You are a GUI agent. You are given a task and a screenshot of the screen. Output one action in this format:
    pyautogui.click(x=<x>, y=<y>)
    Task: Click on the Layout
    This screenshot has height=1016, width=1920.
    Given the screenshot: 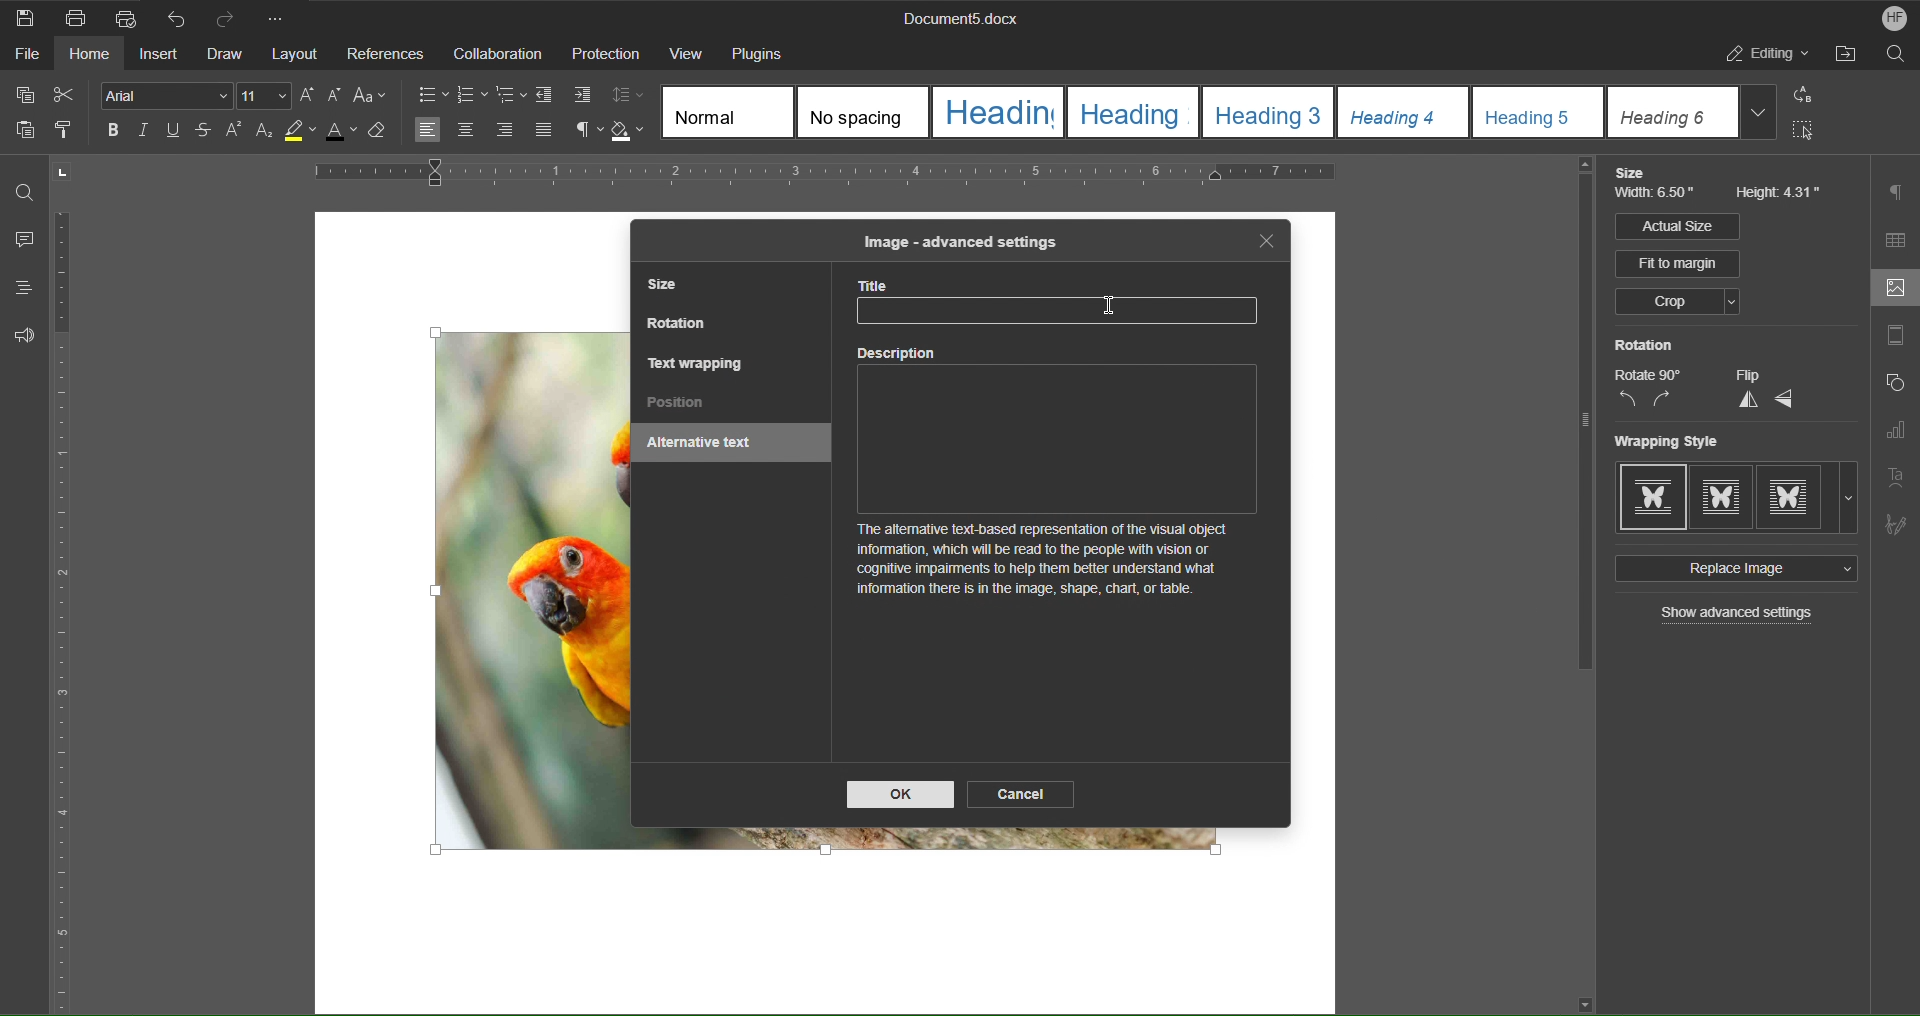 What is the action you would take?
    pyautogui.click(x=297, y=54)
    